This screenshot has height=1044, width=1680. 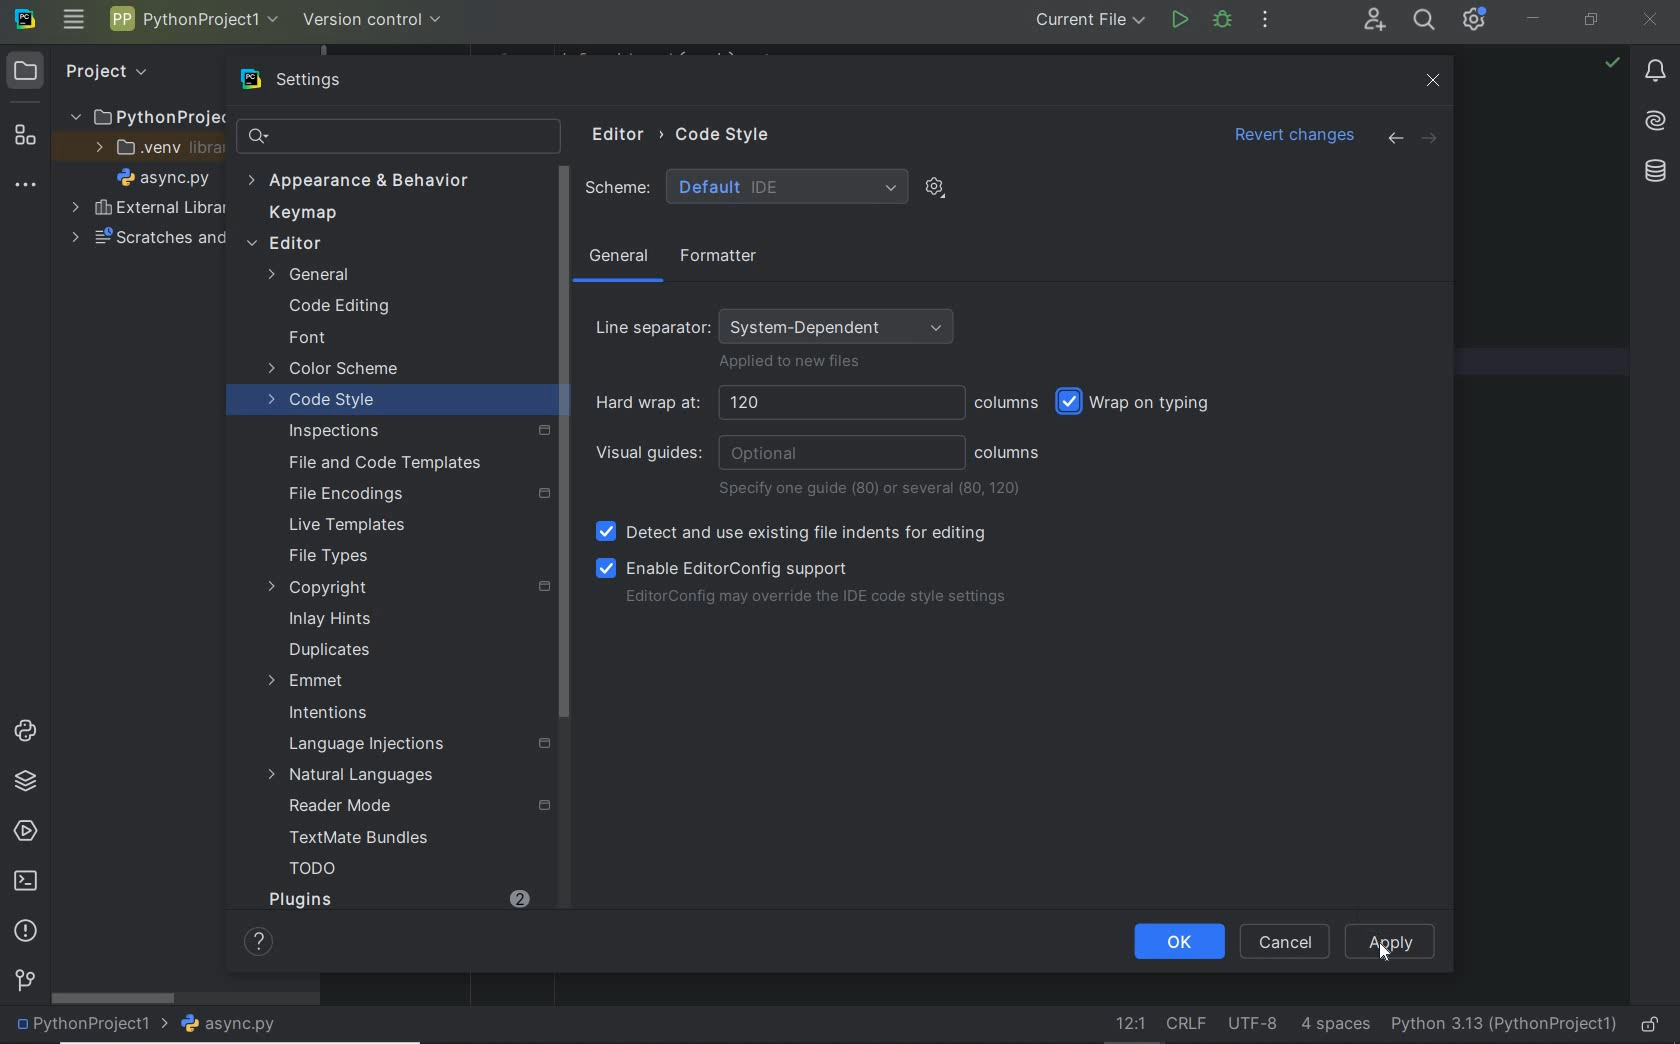 What do you see at coordinates (1502, 1022) in the screenshot?
I see `current interpreter` at bounding box center [1502, 1022].